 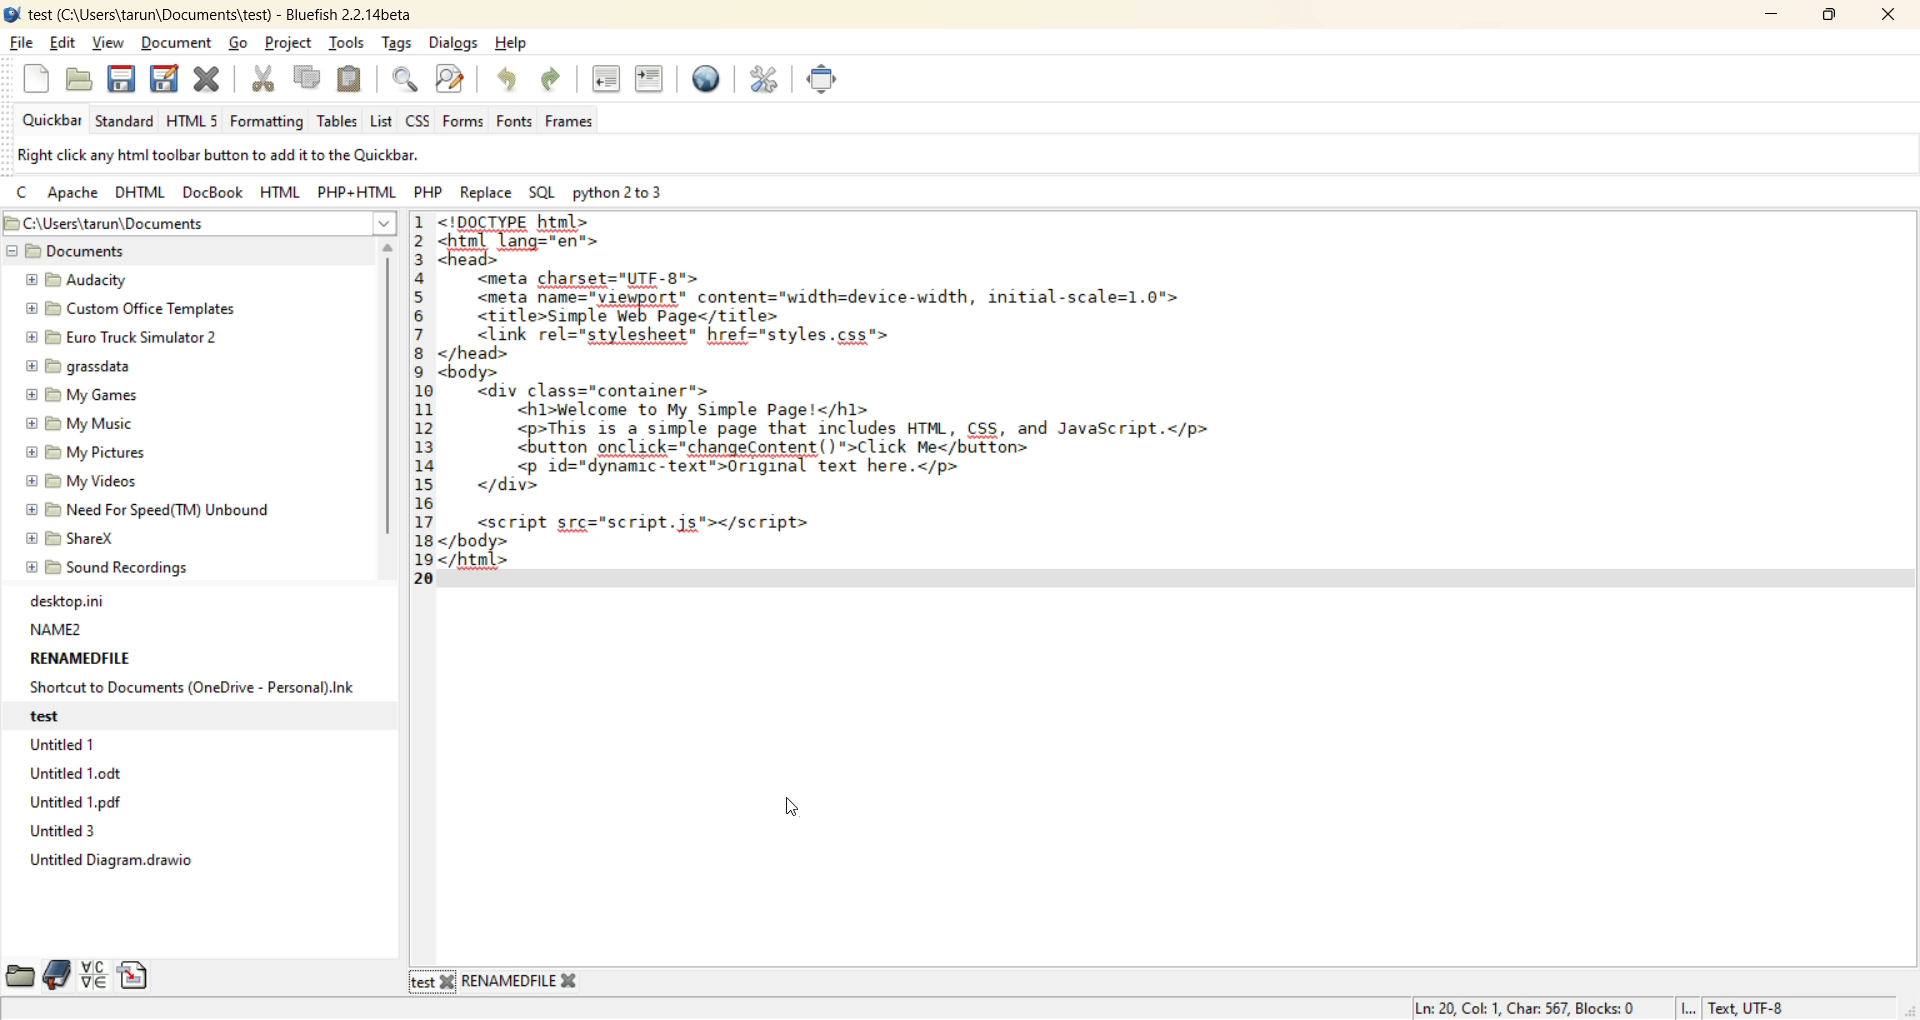 What do you see at coordinates (69, 832) in the screenshot?
I see `Untitled 3` at bounding box center [69, 832].